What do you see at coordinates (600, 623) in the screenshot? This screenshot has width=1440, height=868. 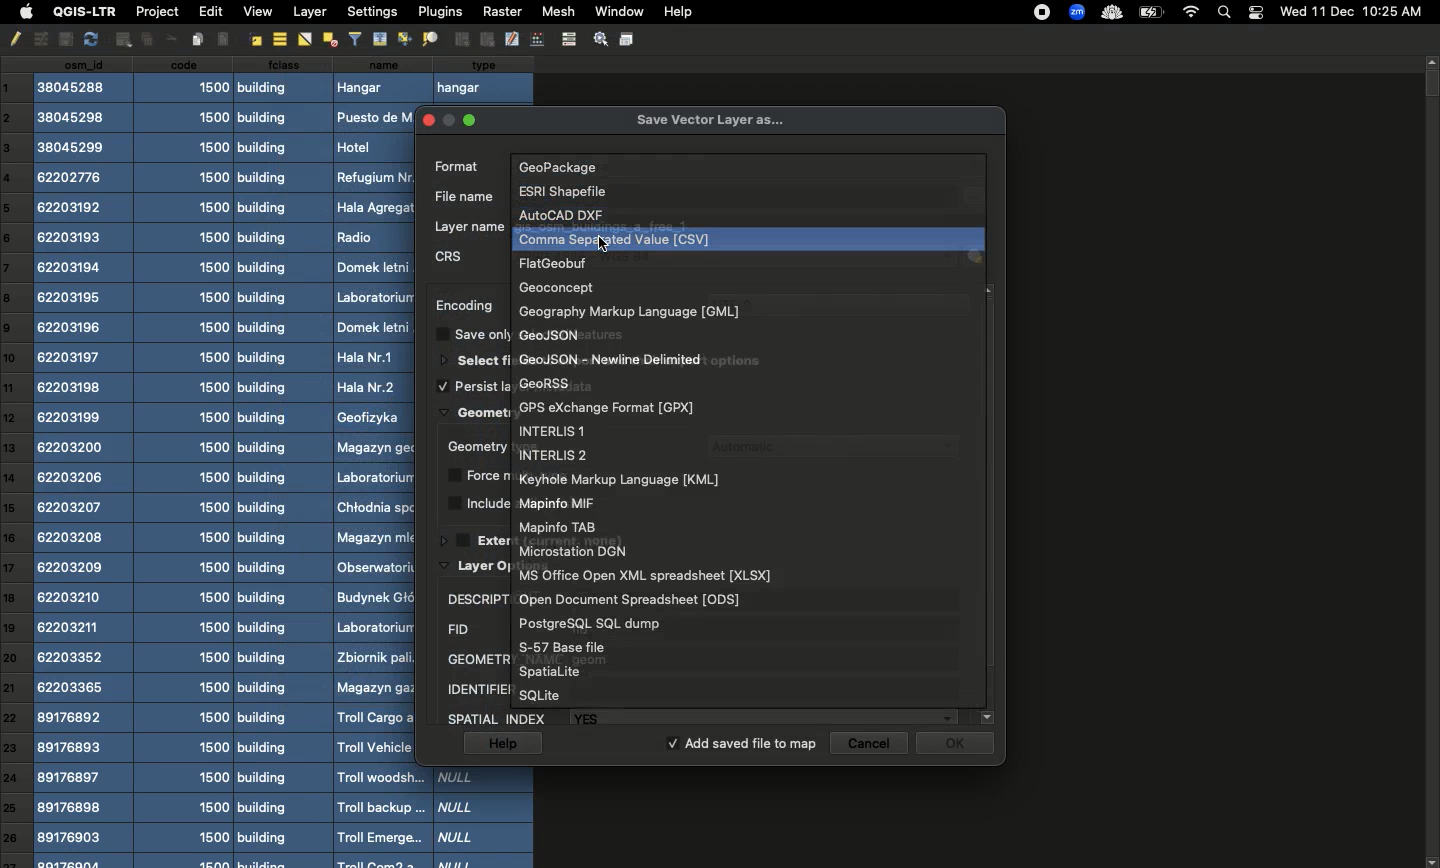 I see `Format` at bounding box center [600, 623].